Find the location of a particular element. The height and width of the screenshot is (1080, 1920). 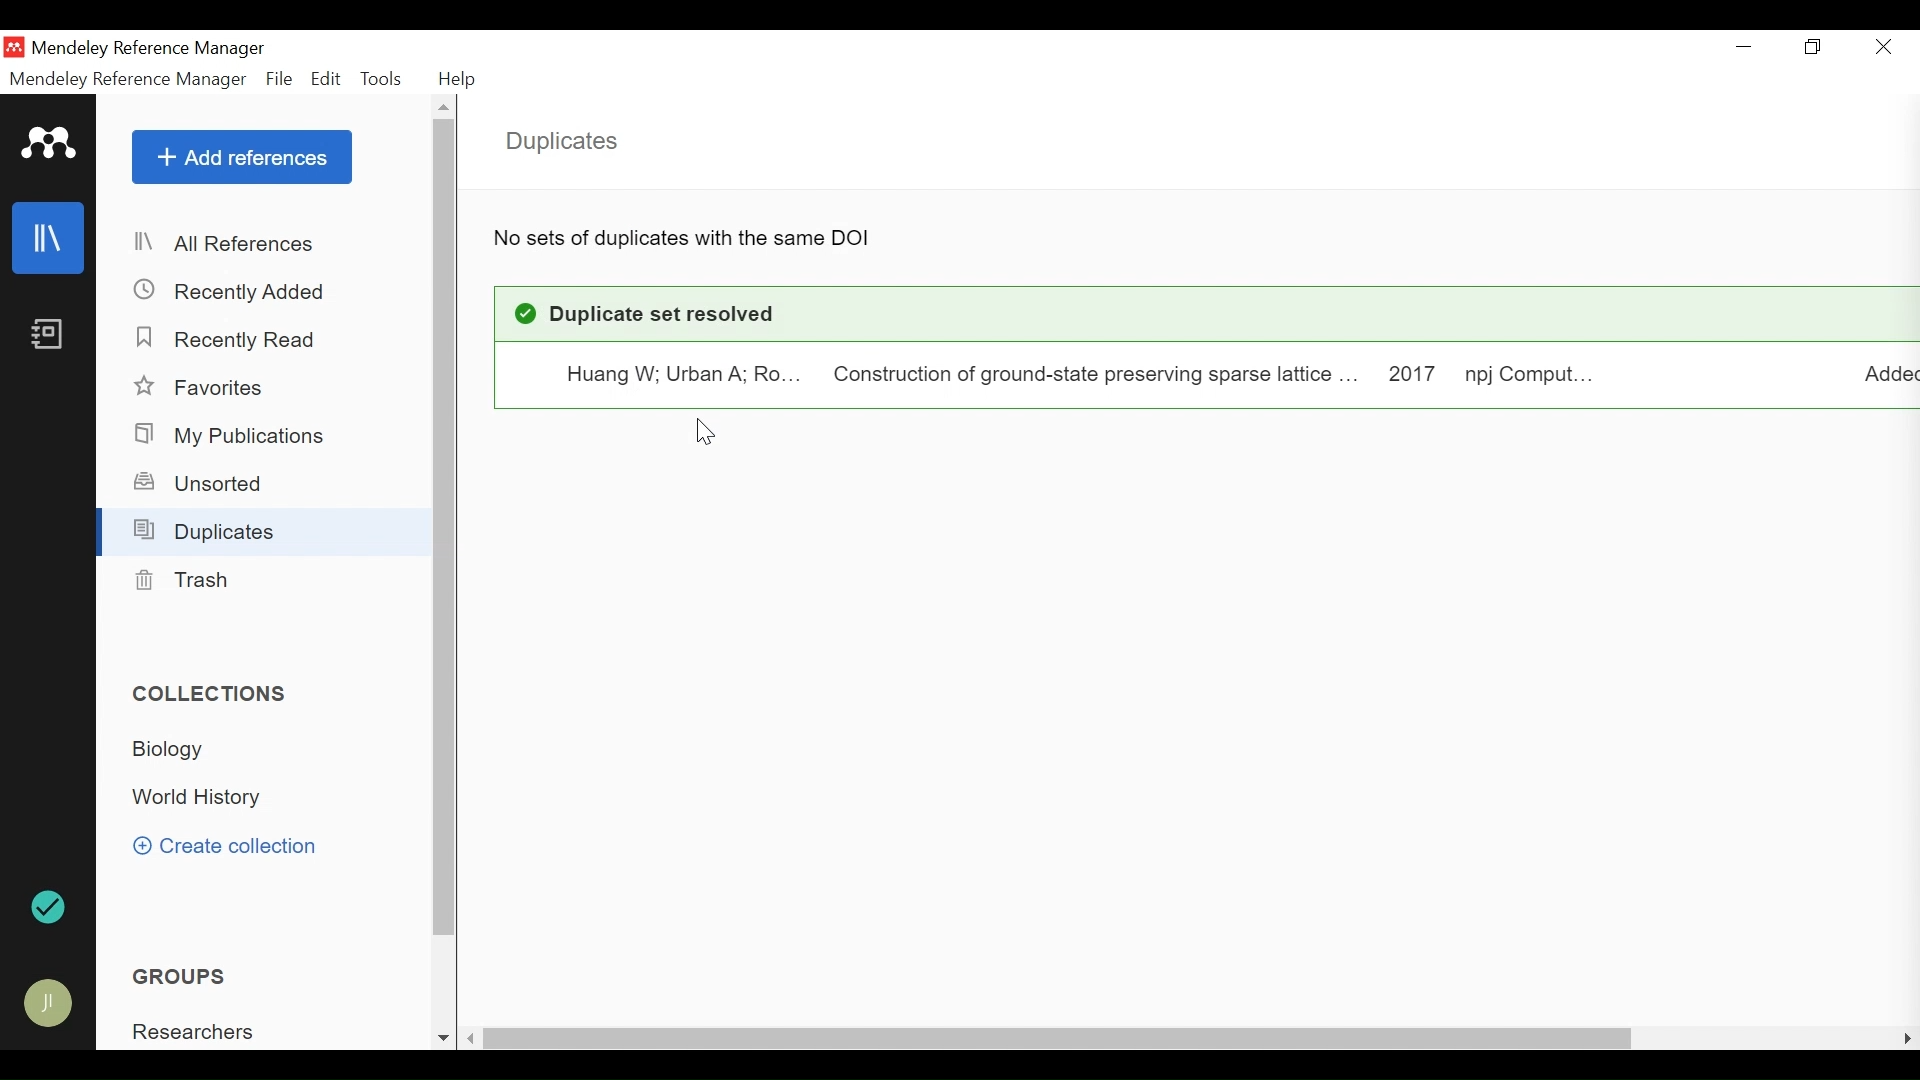

Mendeley Reference Manager is located at coordinates (154, 49).